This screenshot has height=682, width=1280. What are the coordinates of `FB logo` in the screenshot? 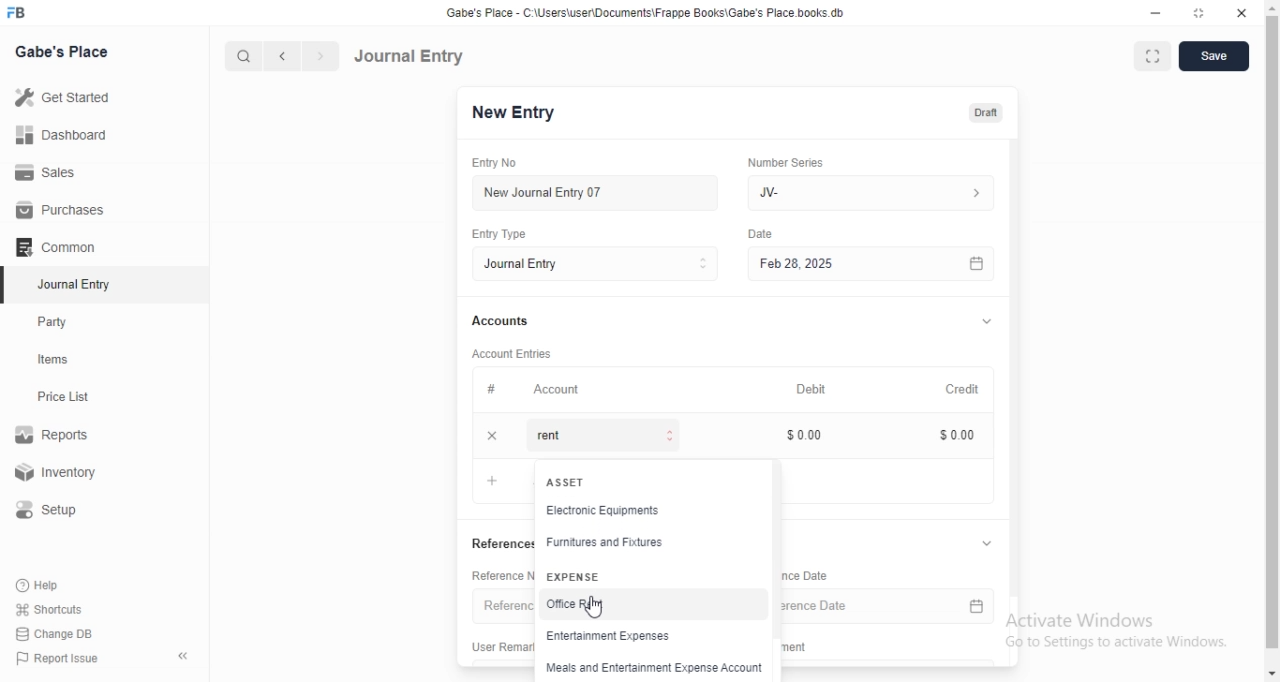 It's located at (18, 13).